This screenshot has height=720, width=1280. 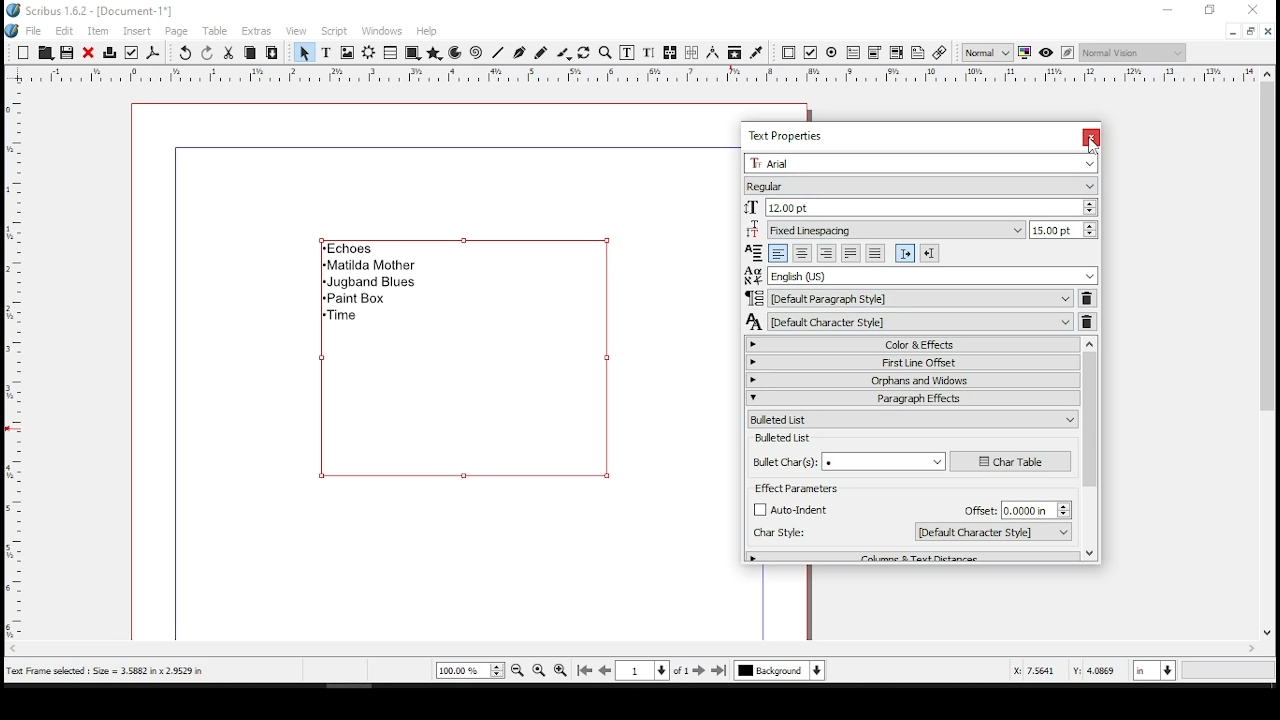 I want to click on arc, so click(x=456, y=53).